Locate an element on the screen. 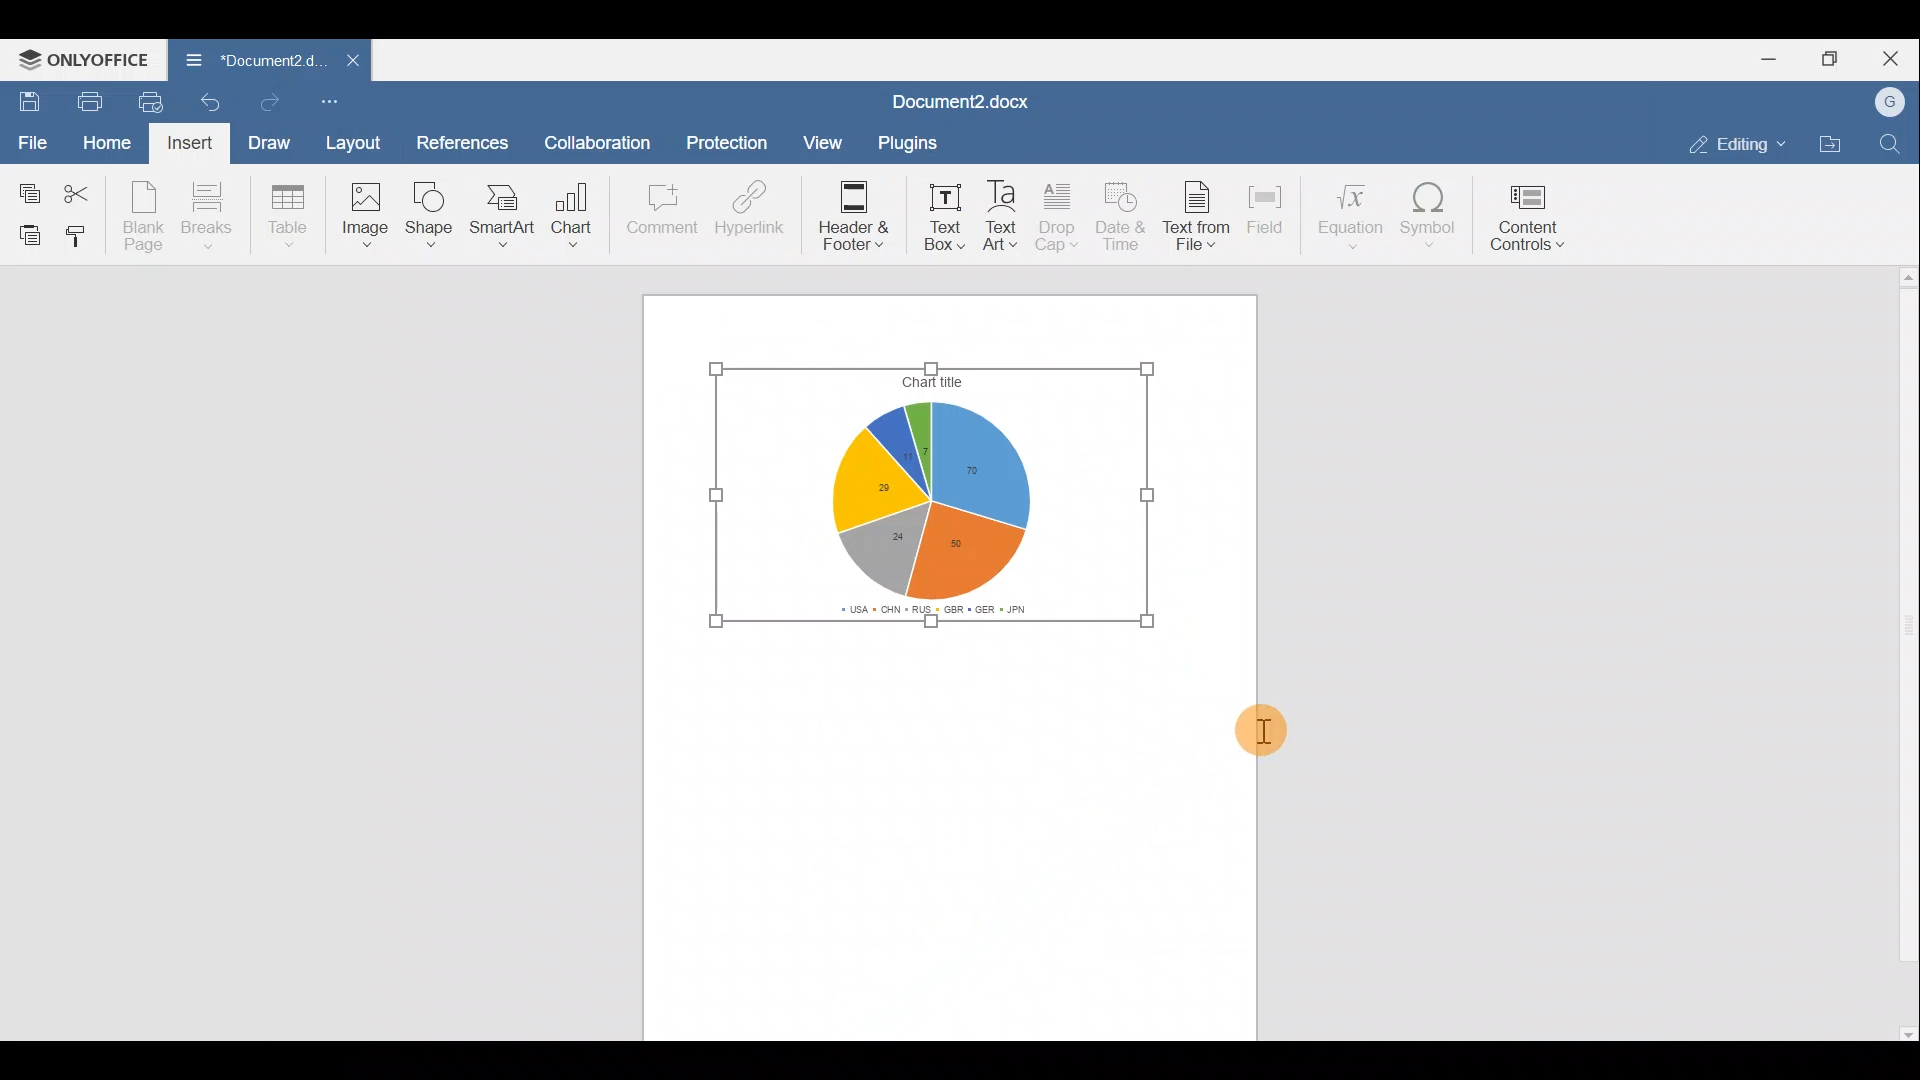  Open file location is located at coordinates (1830, 144).